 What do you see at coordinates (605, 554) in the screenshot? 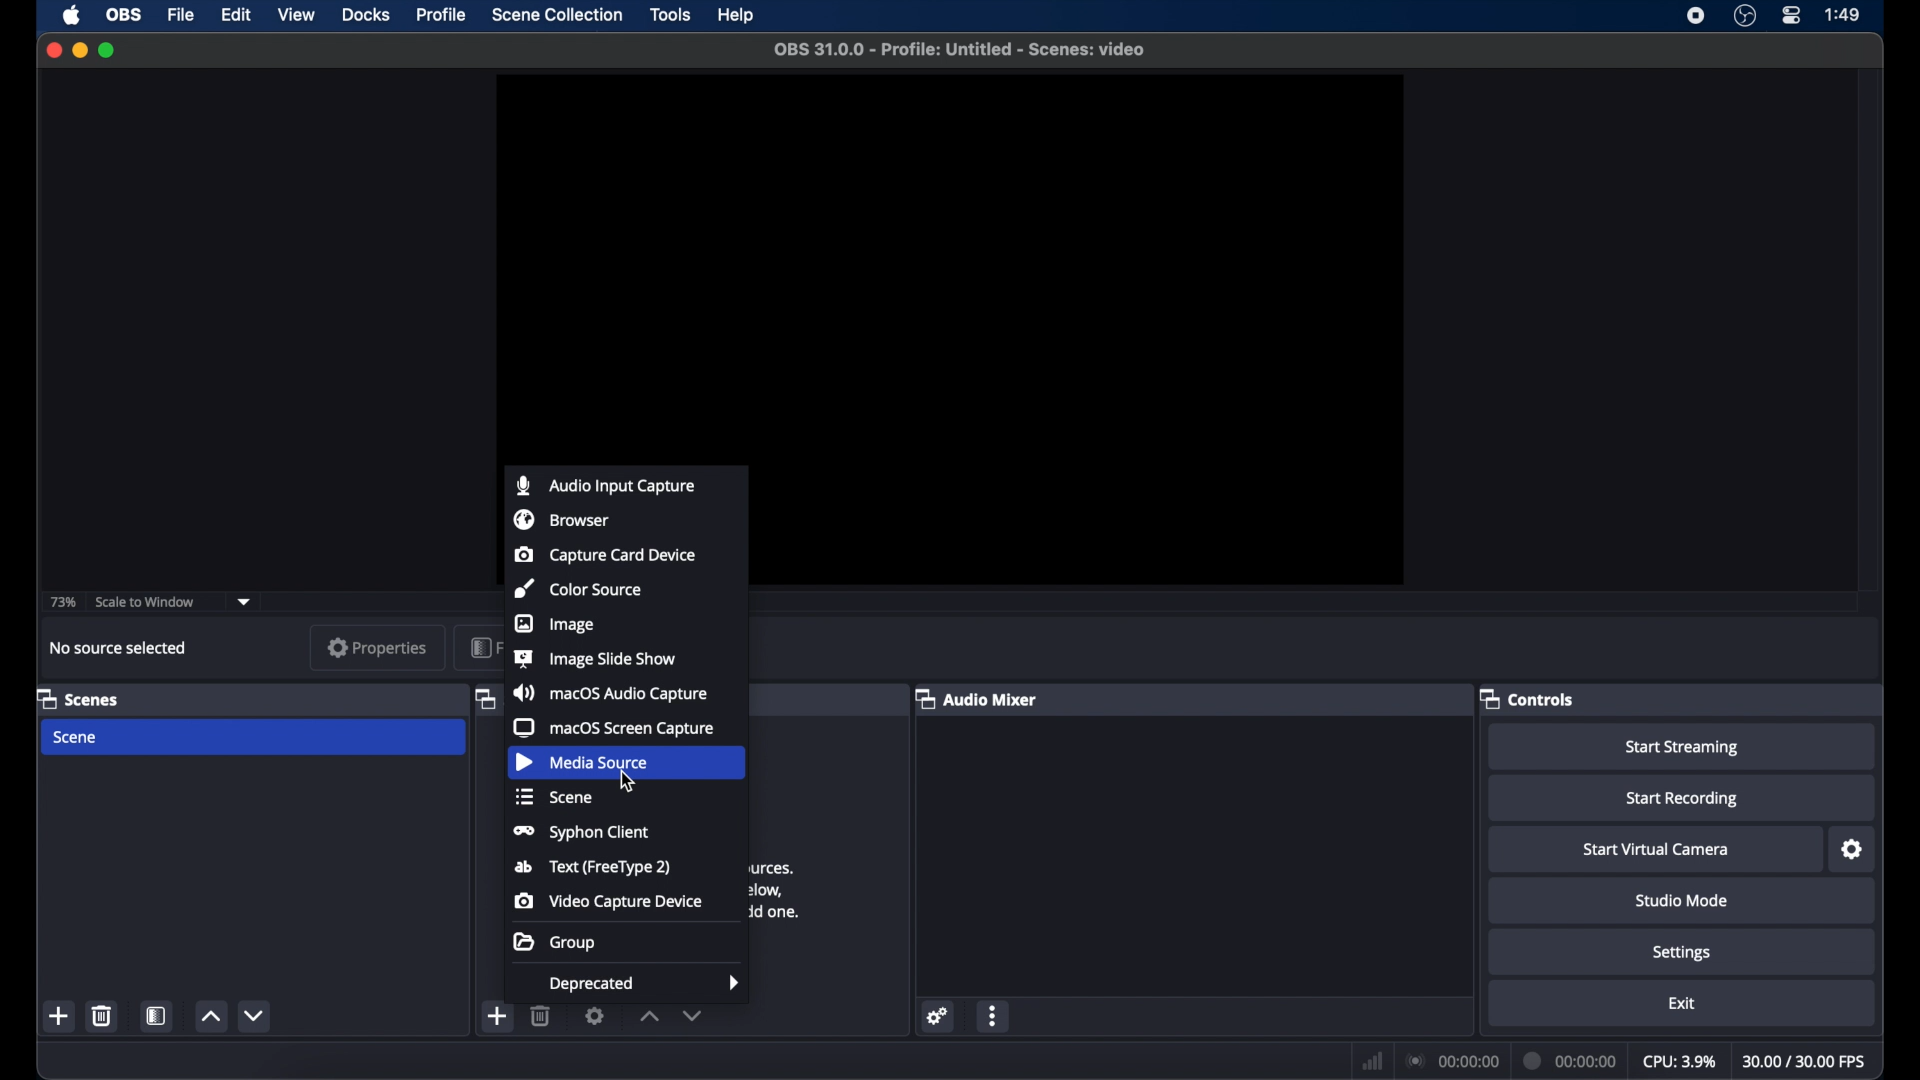
I see `capture card device` at bounding box center [605, 554].